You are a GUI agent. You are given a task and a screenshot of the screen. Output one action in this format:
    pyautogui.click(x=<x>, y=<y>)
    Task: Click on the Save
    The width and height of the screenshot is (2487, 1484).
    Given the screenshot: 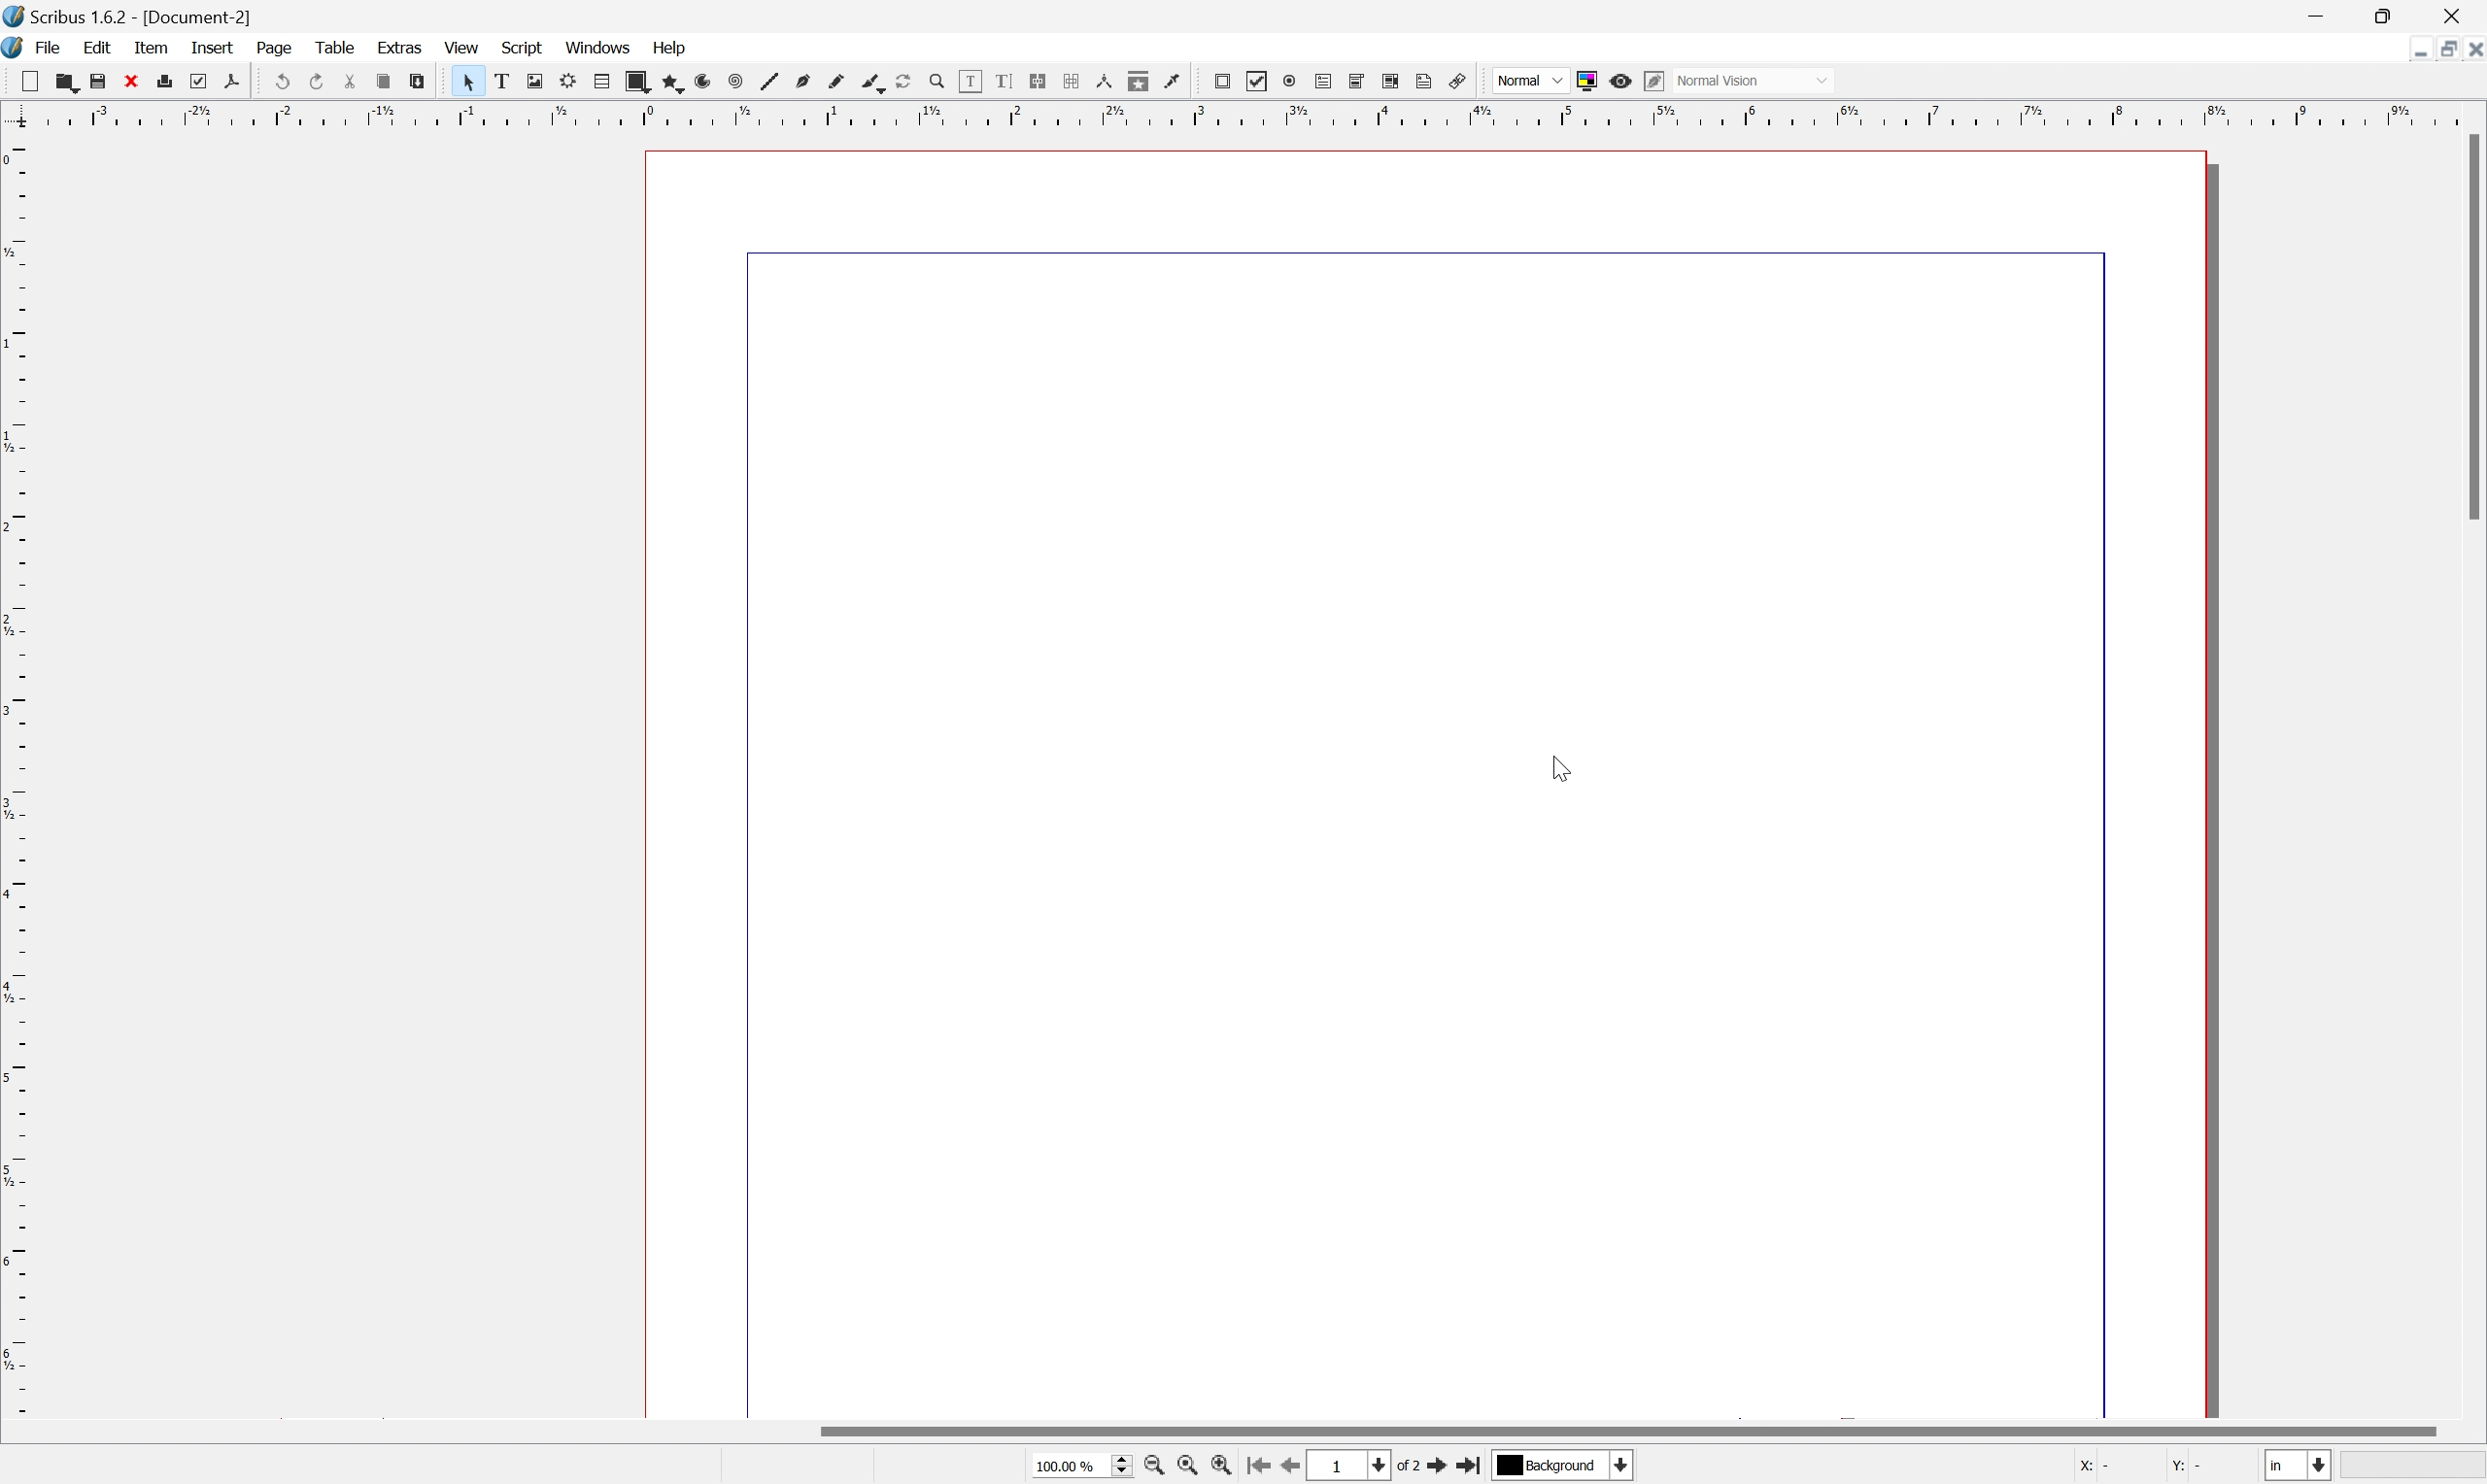 What is the action you would take?
    pyautogui.click(x=104, y=81)
    